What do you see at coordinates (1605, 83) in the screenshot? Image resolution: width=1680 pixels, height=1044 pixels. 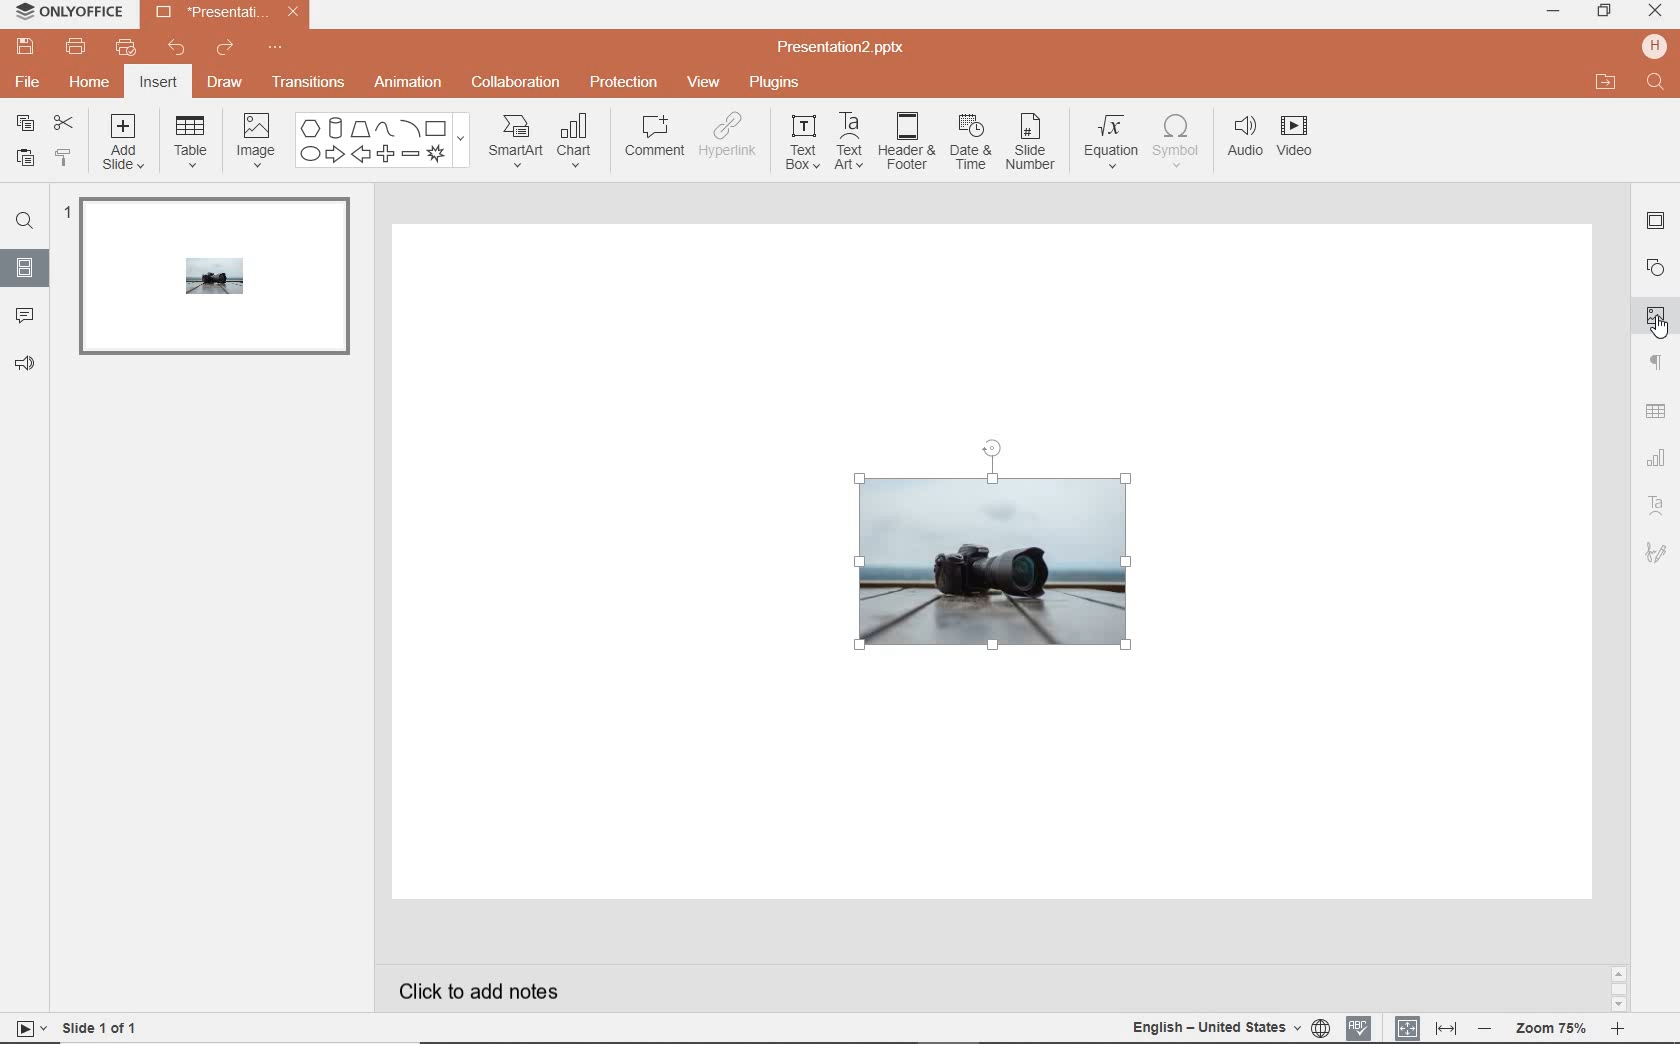 I see `open file location` at bounding box center [1605, 83].